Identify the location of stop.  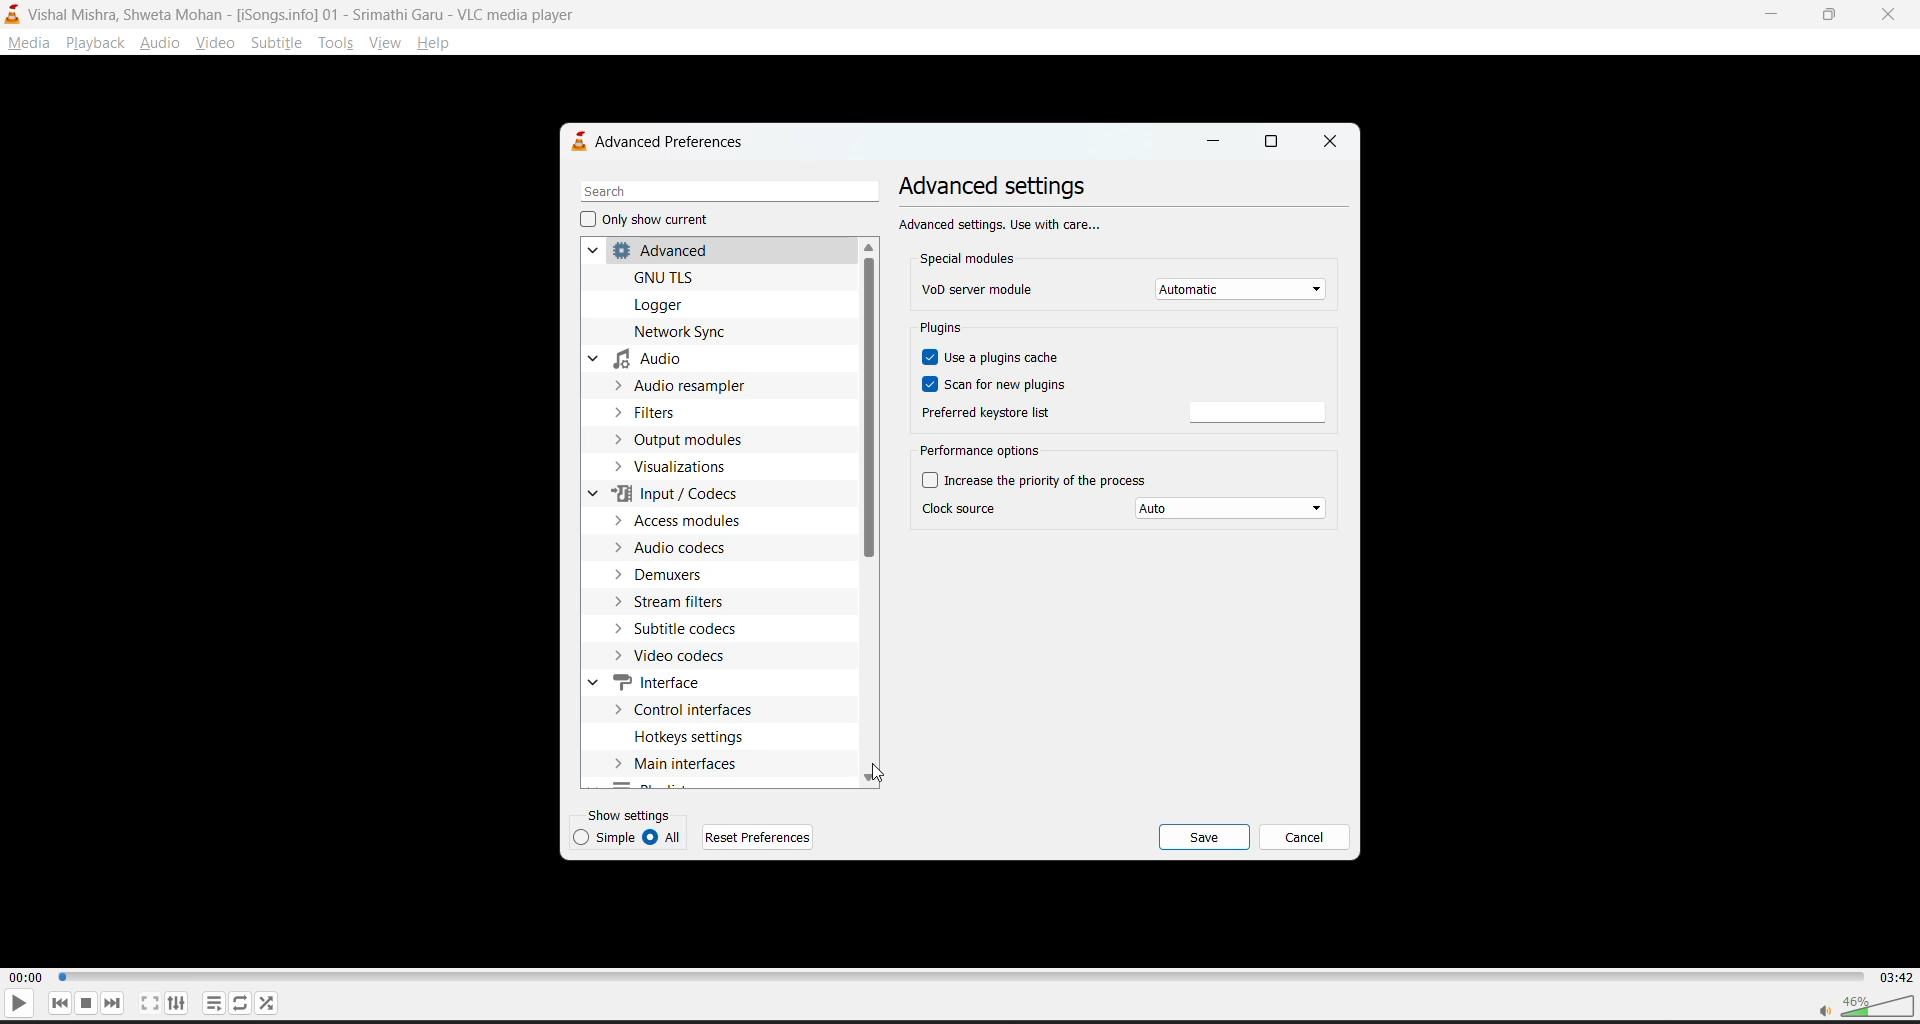
(83, 1001).